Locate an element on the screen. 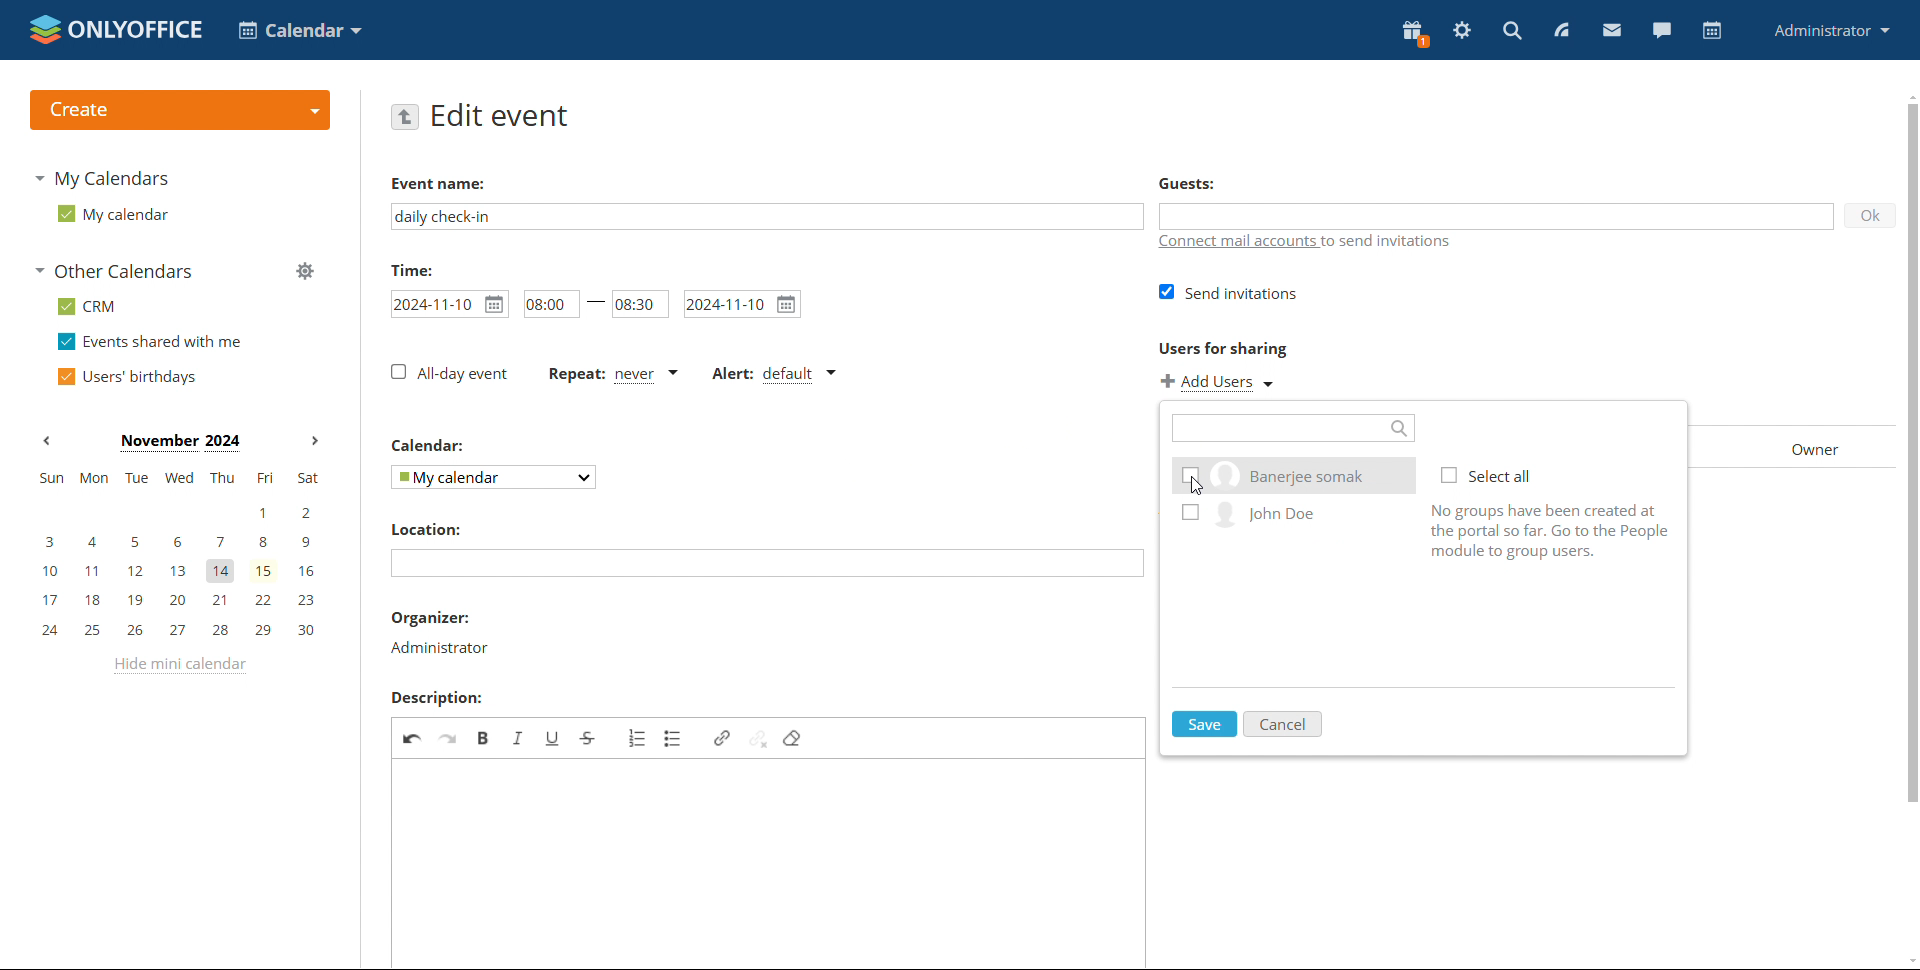  underline is located at coordinates (552, 737).